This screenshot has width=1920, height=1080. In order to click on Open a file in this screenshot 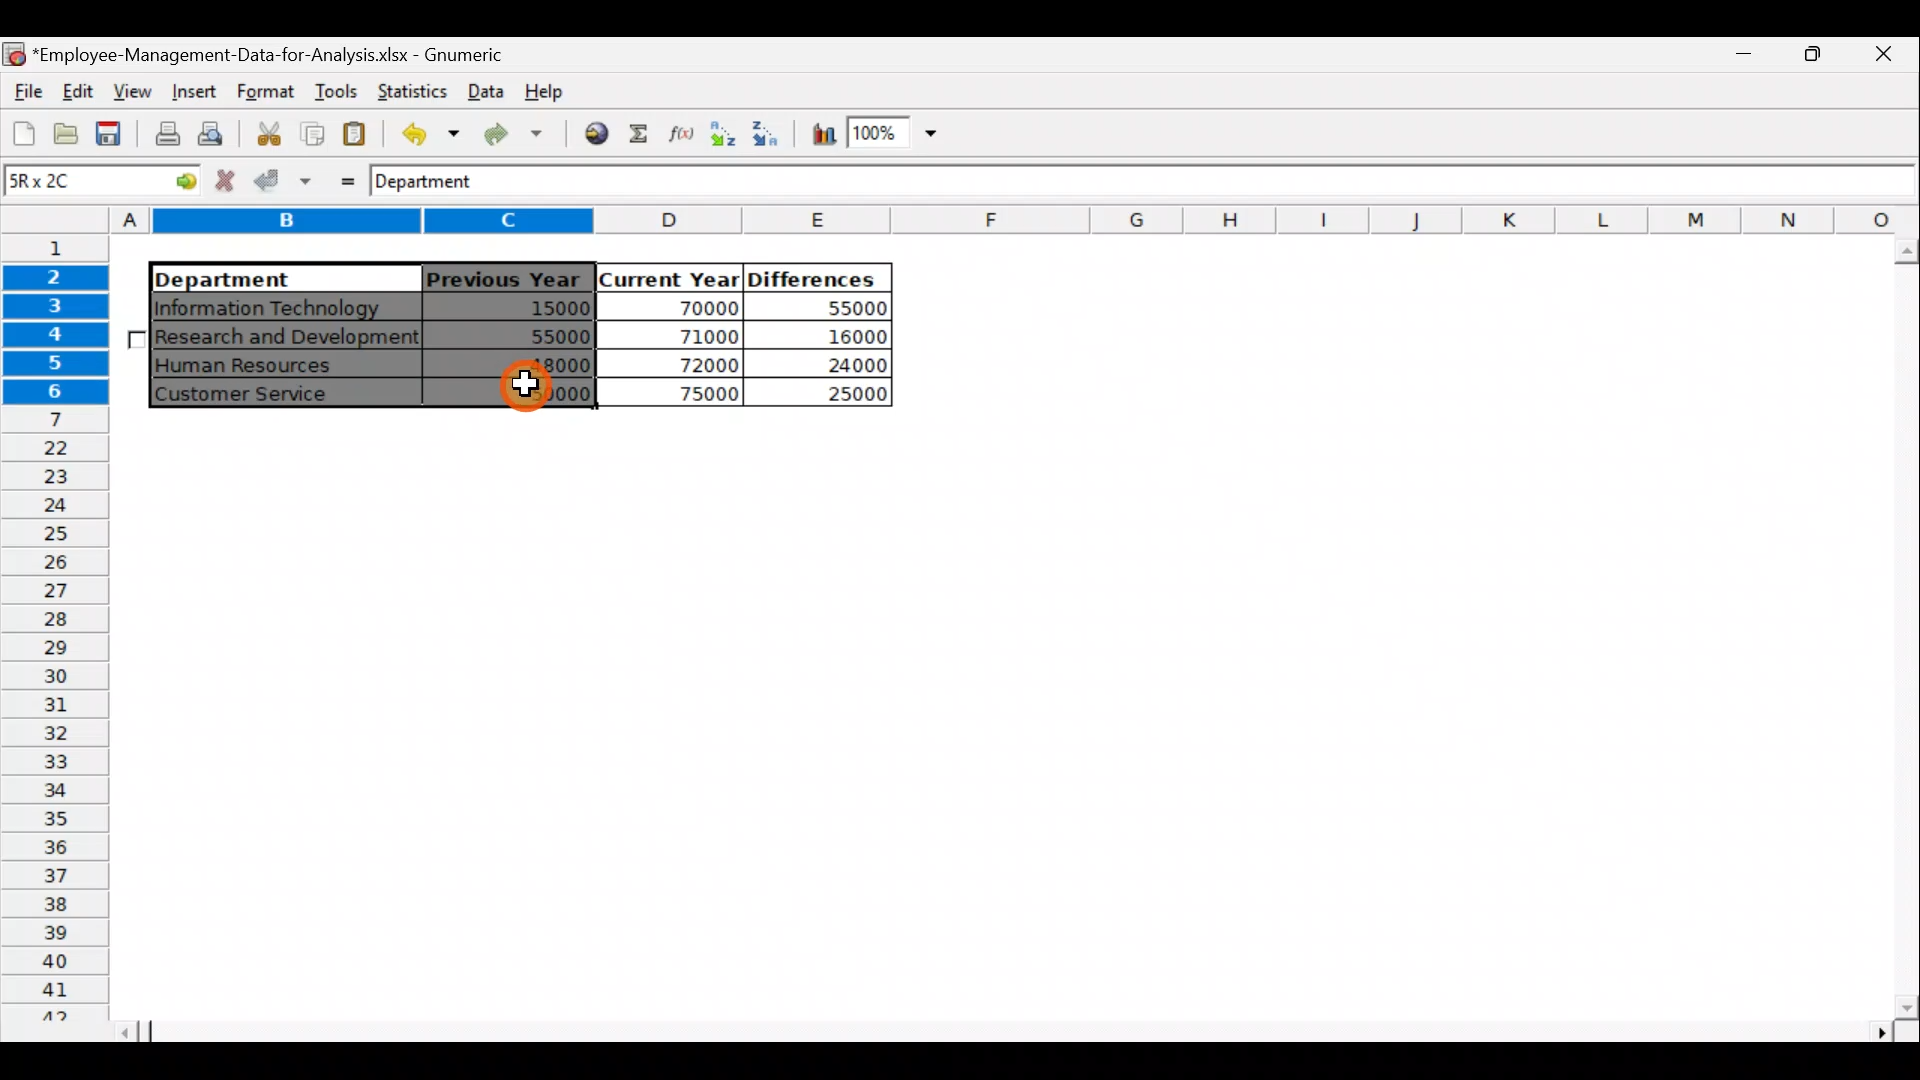, I will do `click(64, 137)`.